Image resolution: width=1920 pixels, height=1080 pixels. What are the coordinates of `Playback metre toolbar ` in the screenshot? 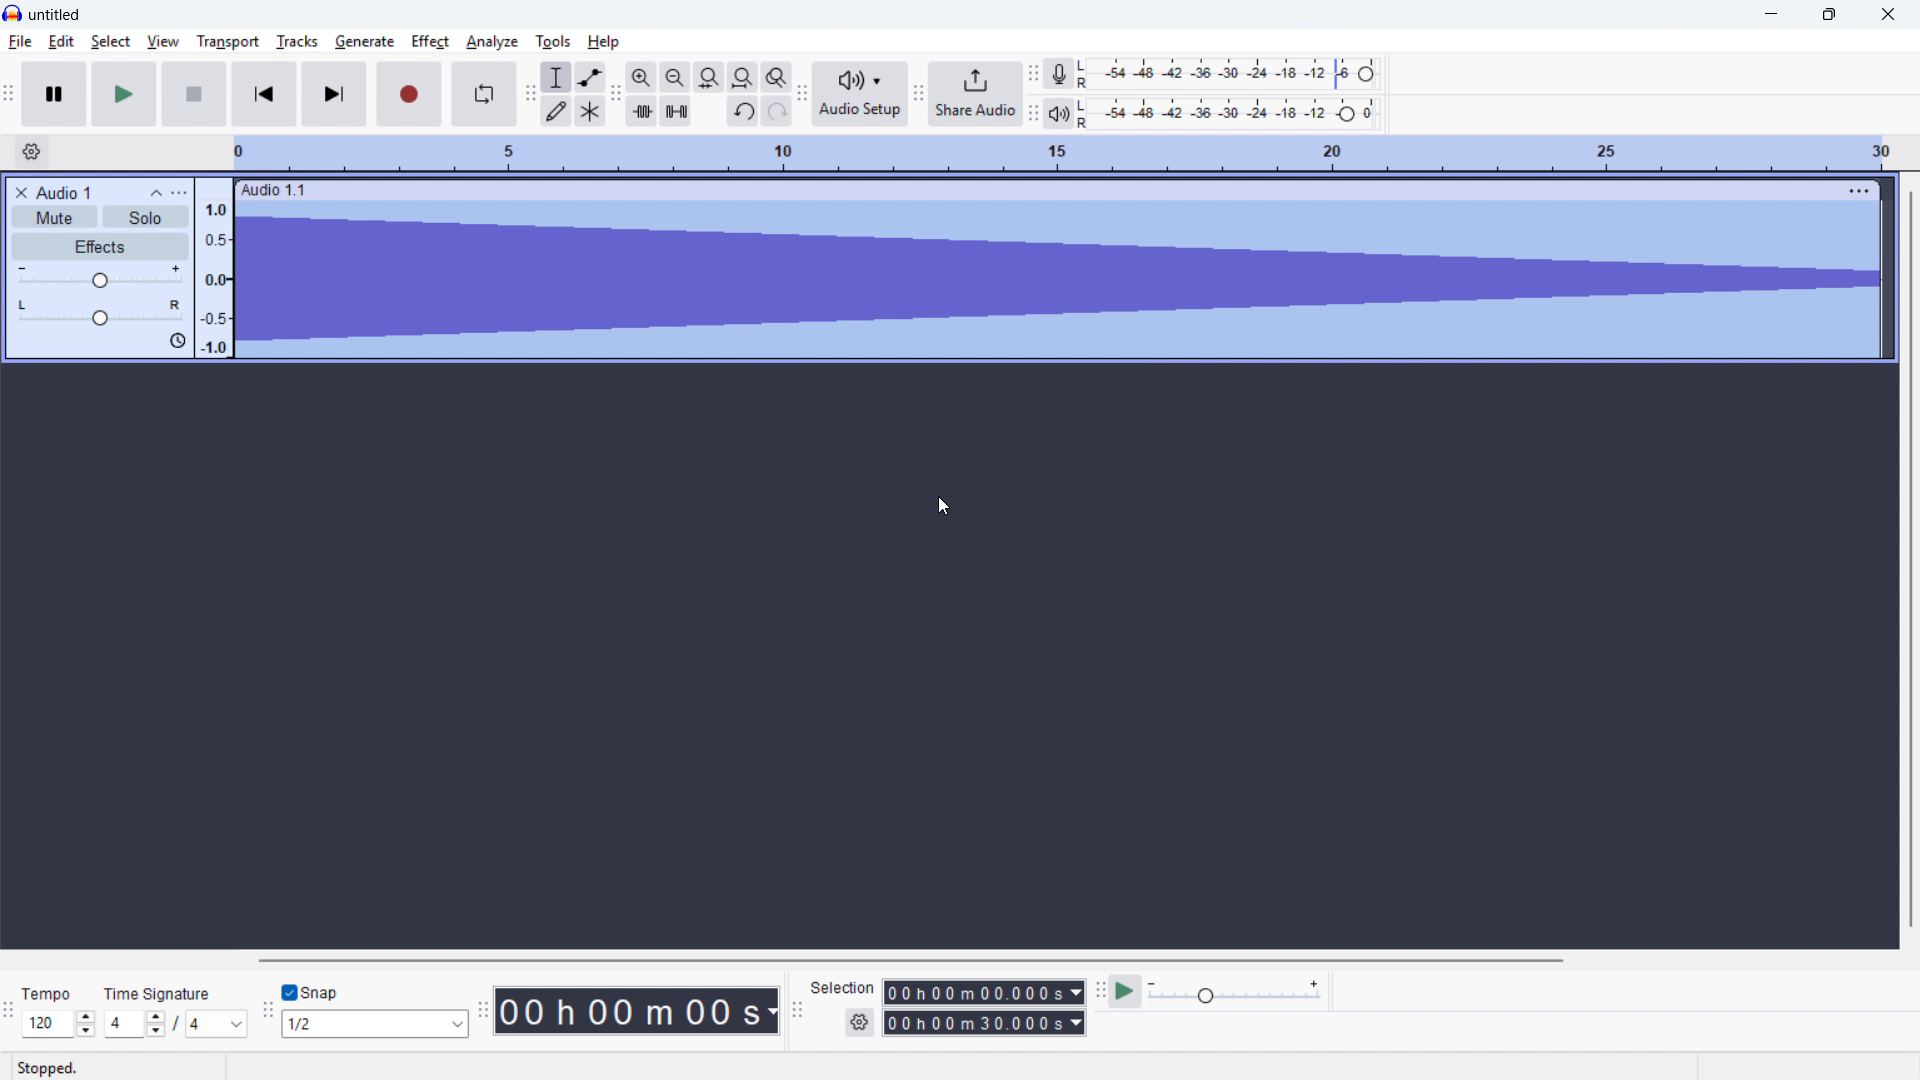 It's located at (1033, 113).